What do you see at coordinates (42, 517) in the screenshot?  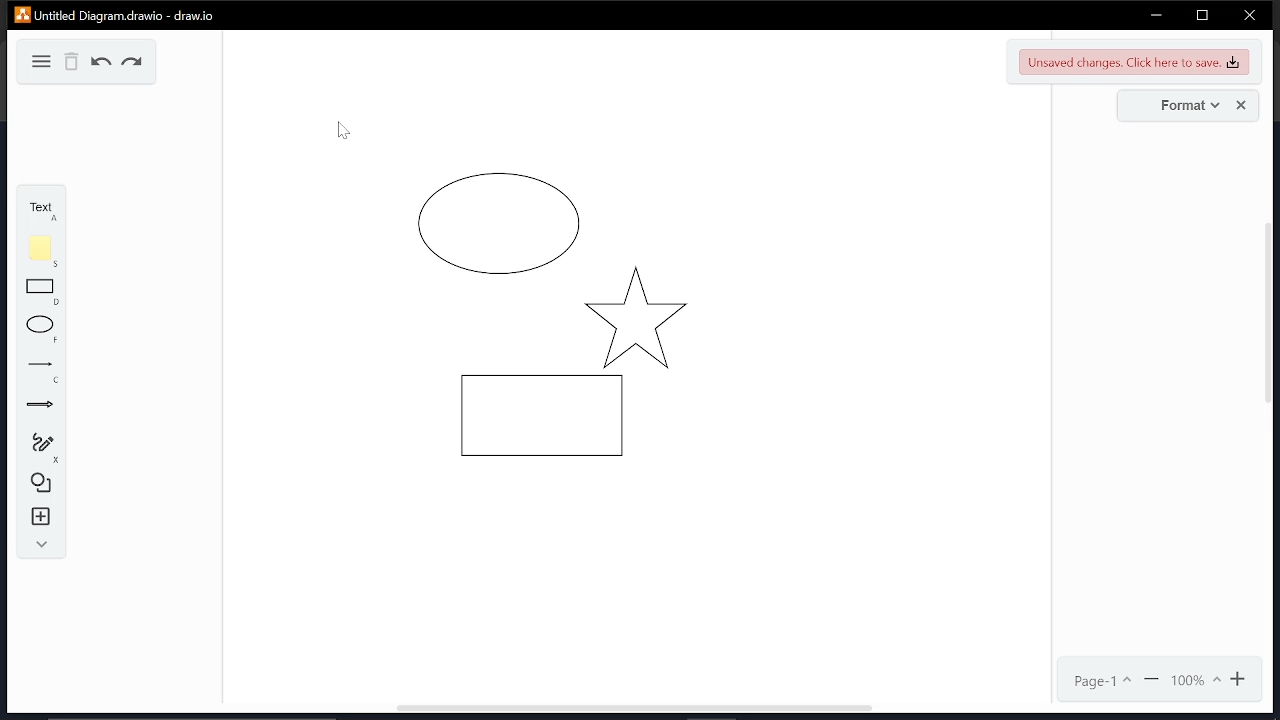 I see `insert` at bounding box center [42, 517].